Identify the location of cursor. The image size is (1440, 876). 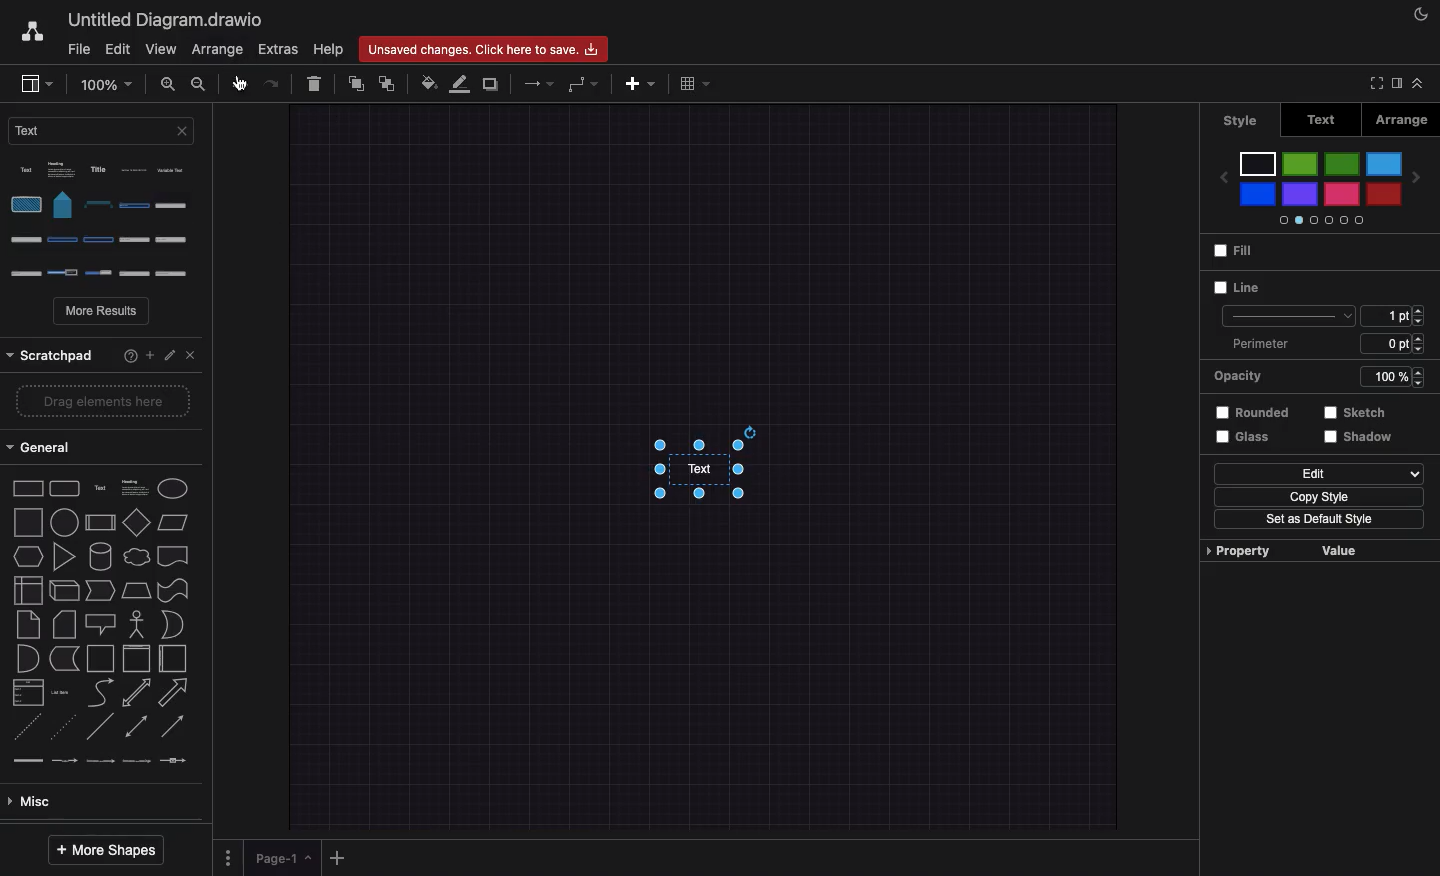
(238, 84).